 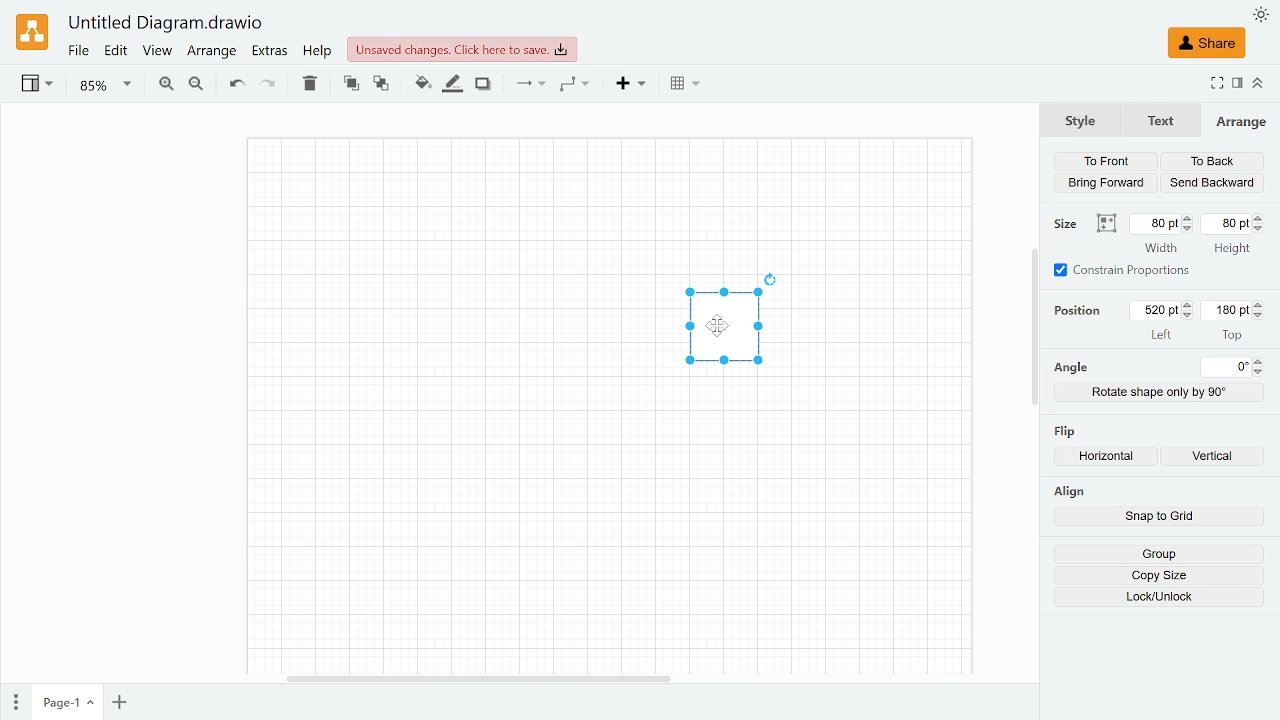 What do you see at coordinates (1260, 361) in the screenshot?
I see `Increase angle` at bounding box center [1260, 361].